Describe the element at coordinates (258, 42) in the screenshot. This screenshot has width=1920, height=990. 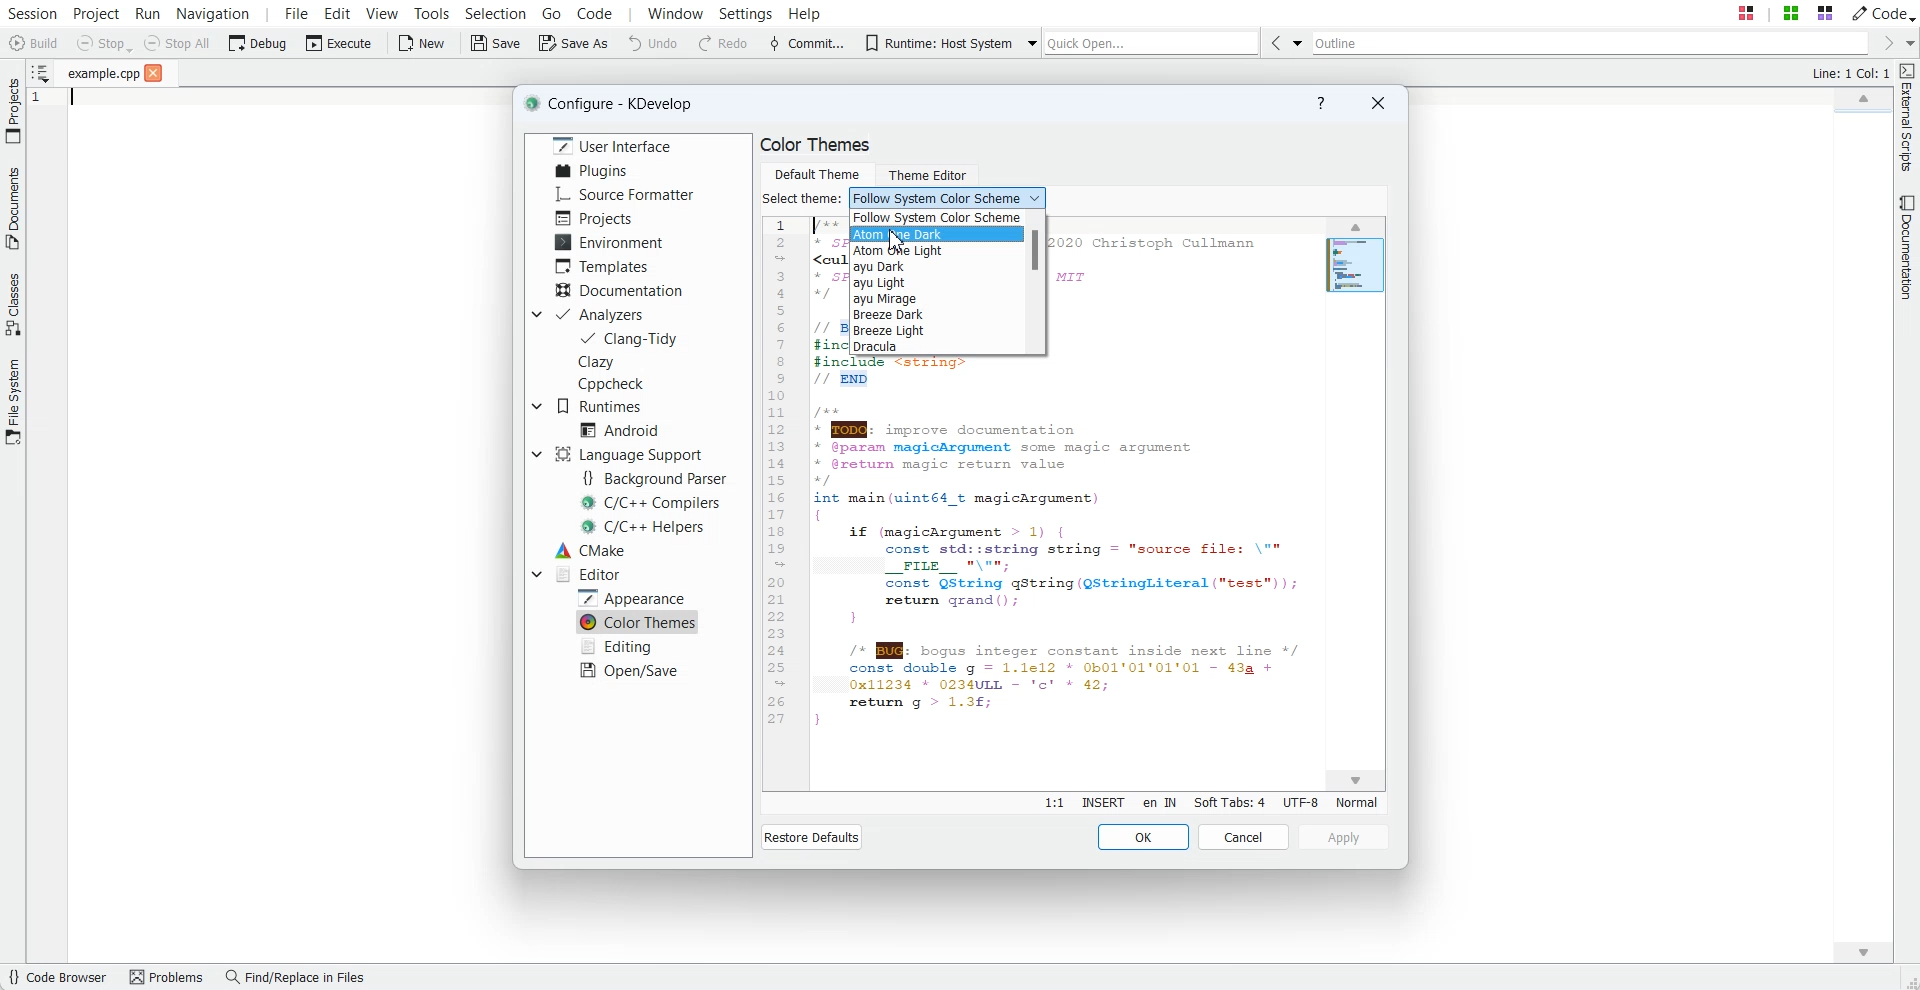
I see `Debug` at that location.